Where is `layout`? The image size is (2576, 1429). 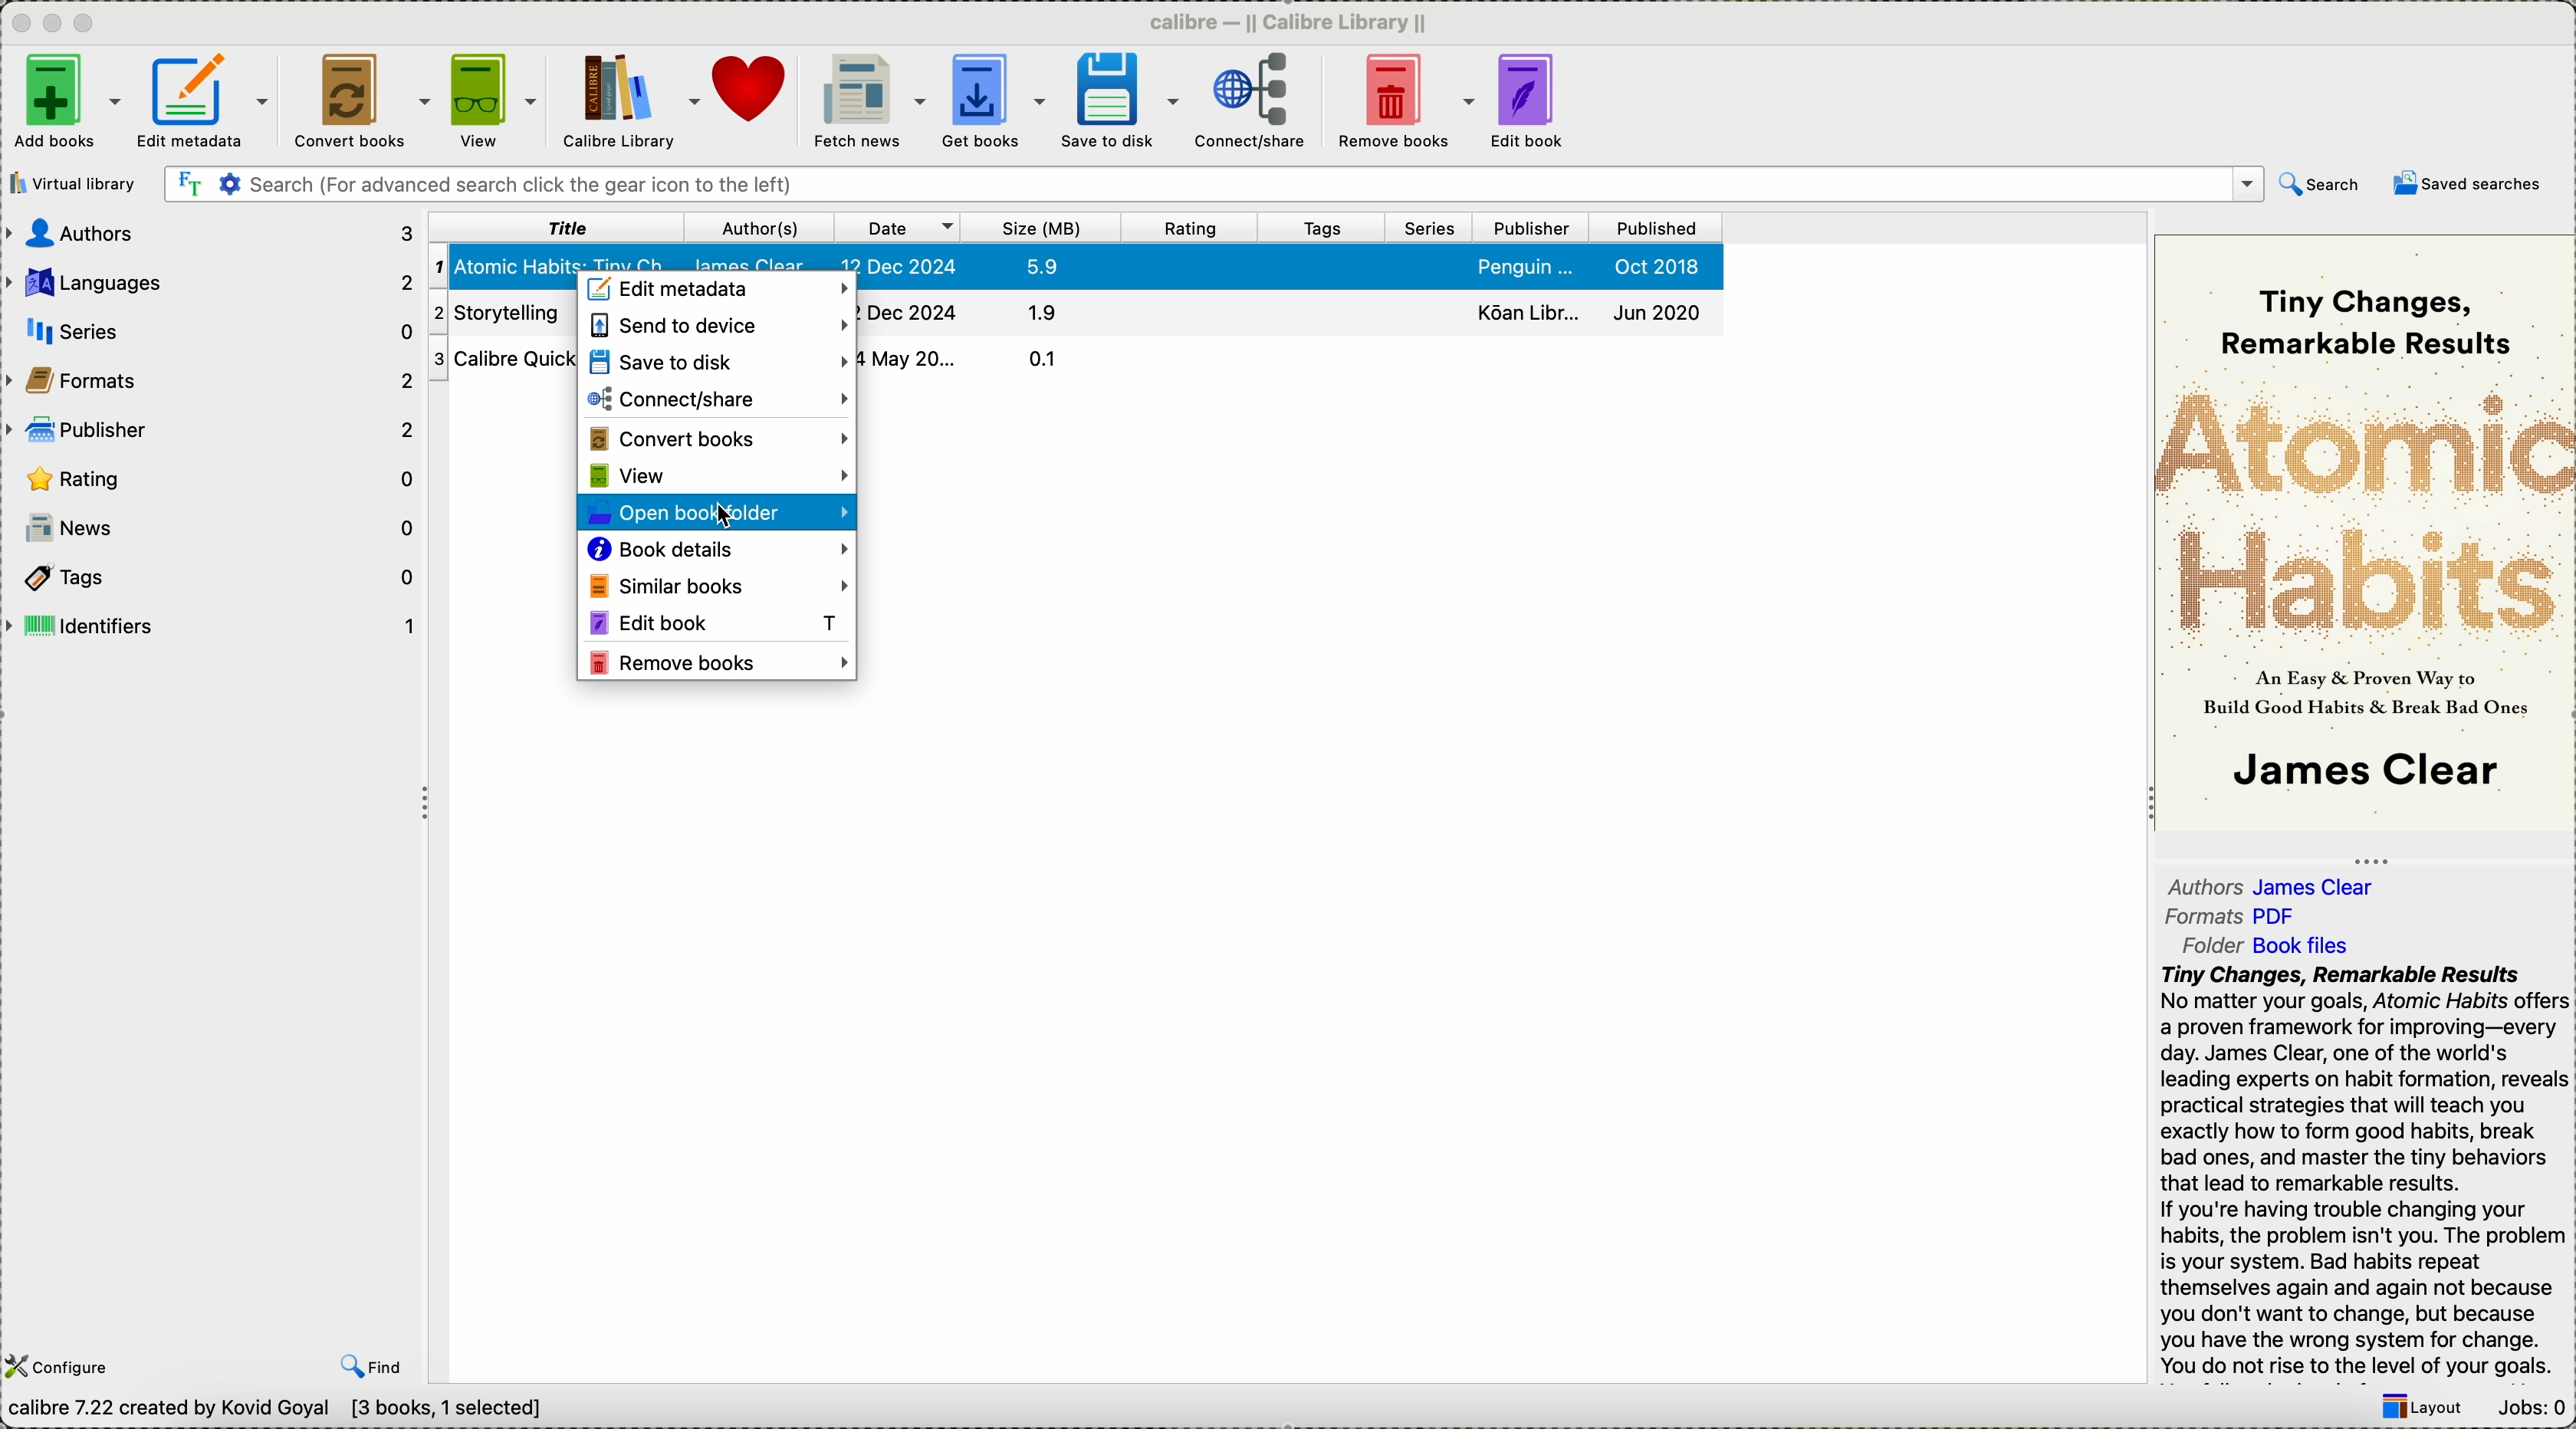
layout is located at coordinates (2420, 1409).